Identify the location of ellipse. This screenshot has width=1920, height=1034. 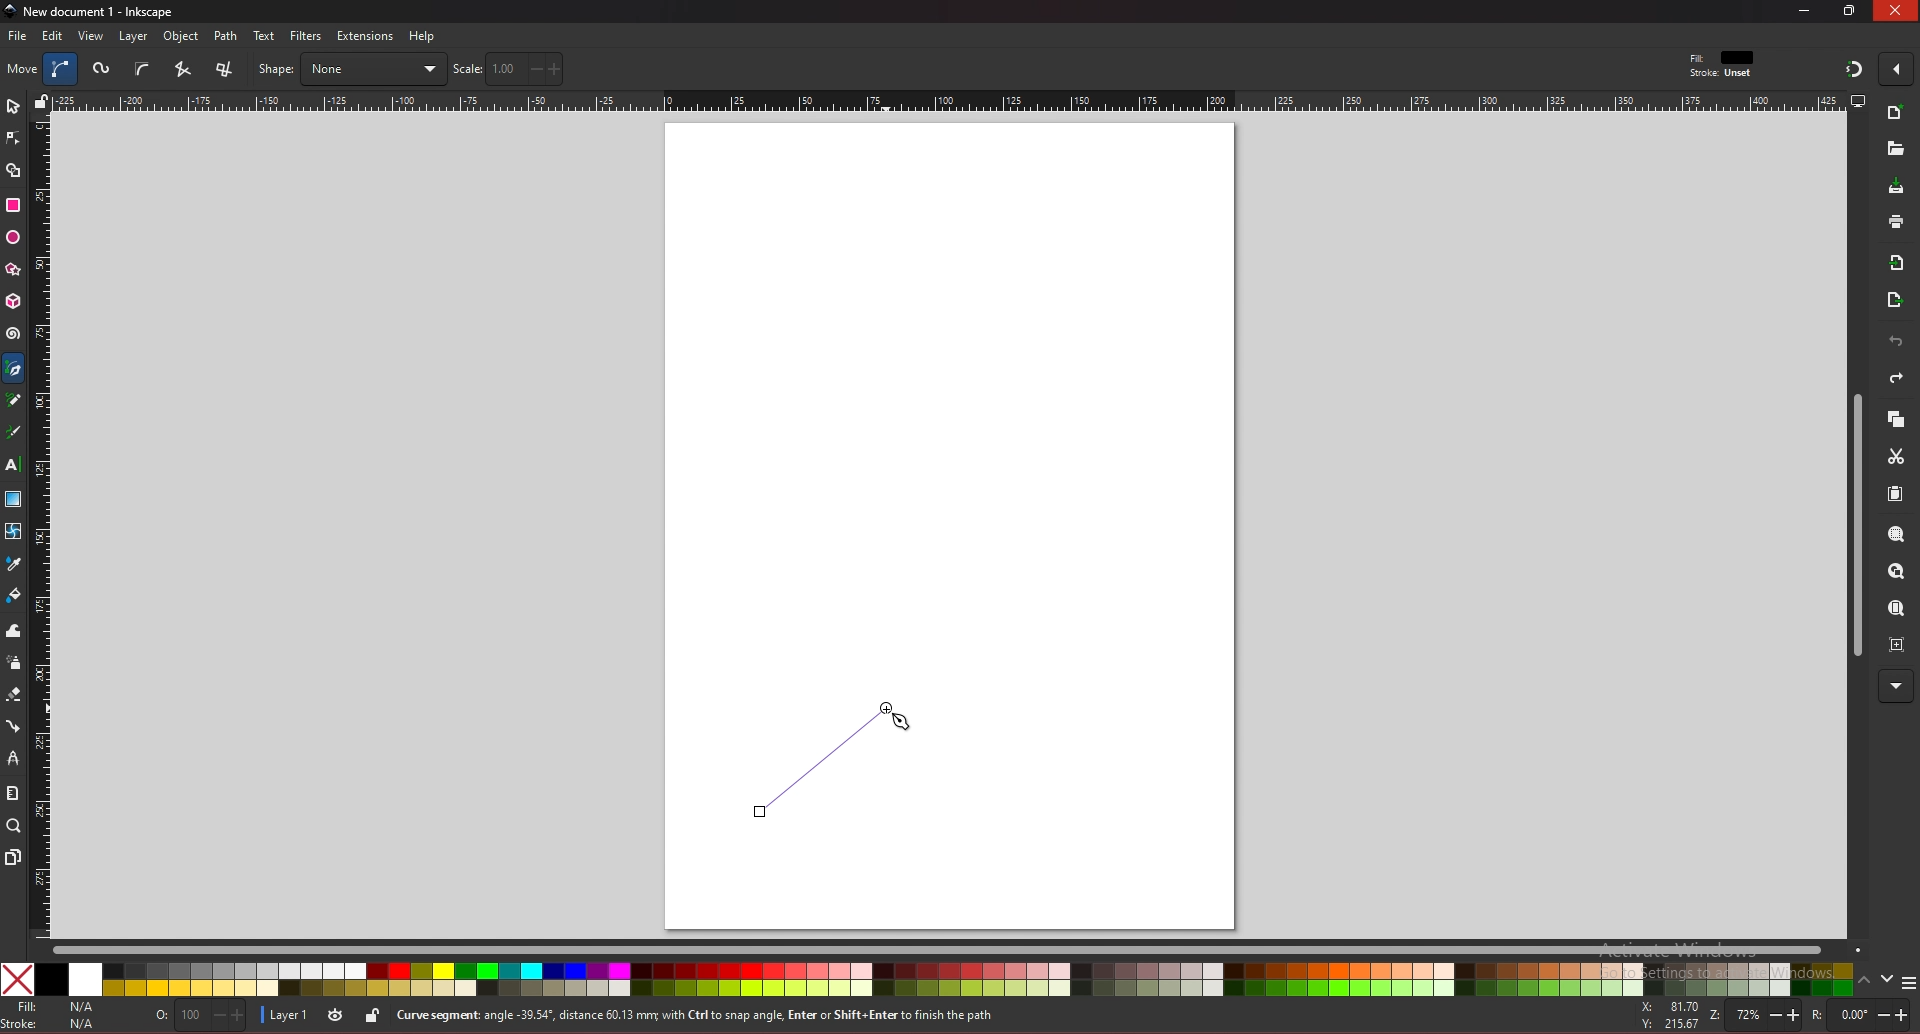
(13, 238).